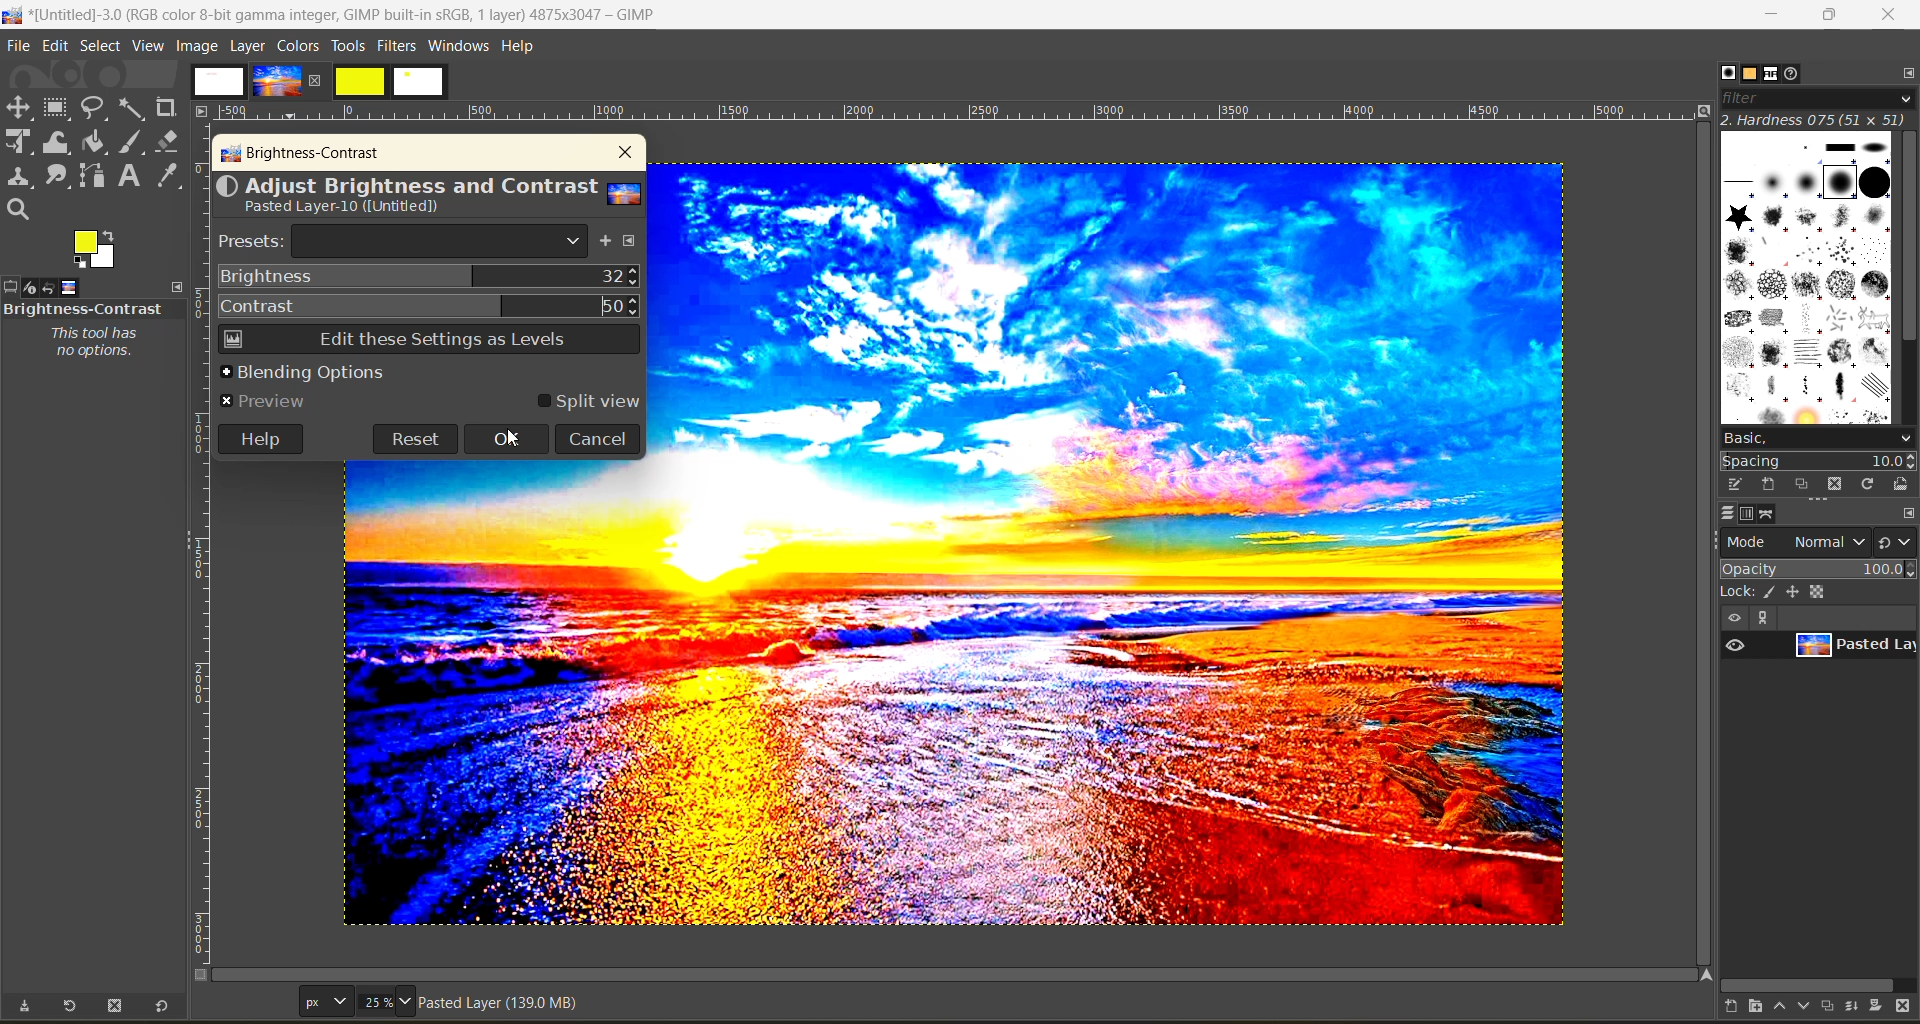  Describe the element at coordinates (521, 50) in the screenshot. I see `help` at that location.